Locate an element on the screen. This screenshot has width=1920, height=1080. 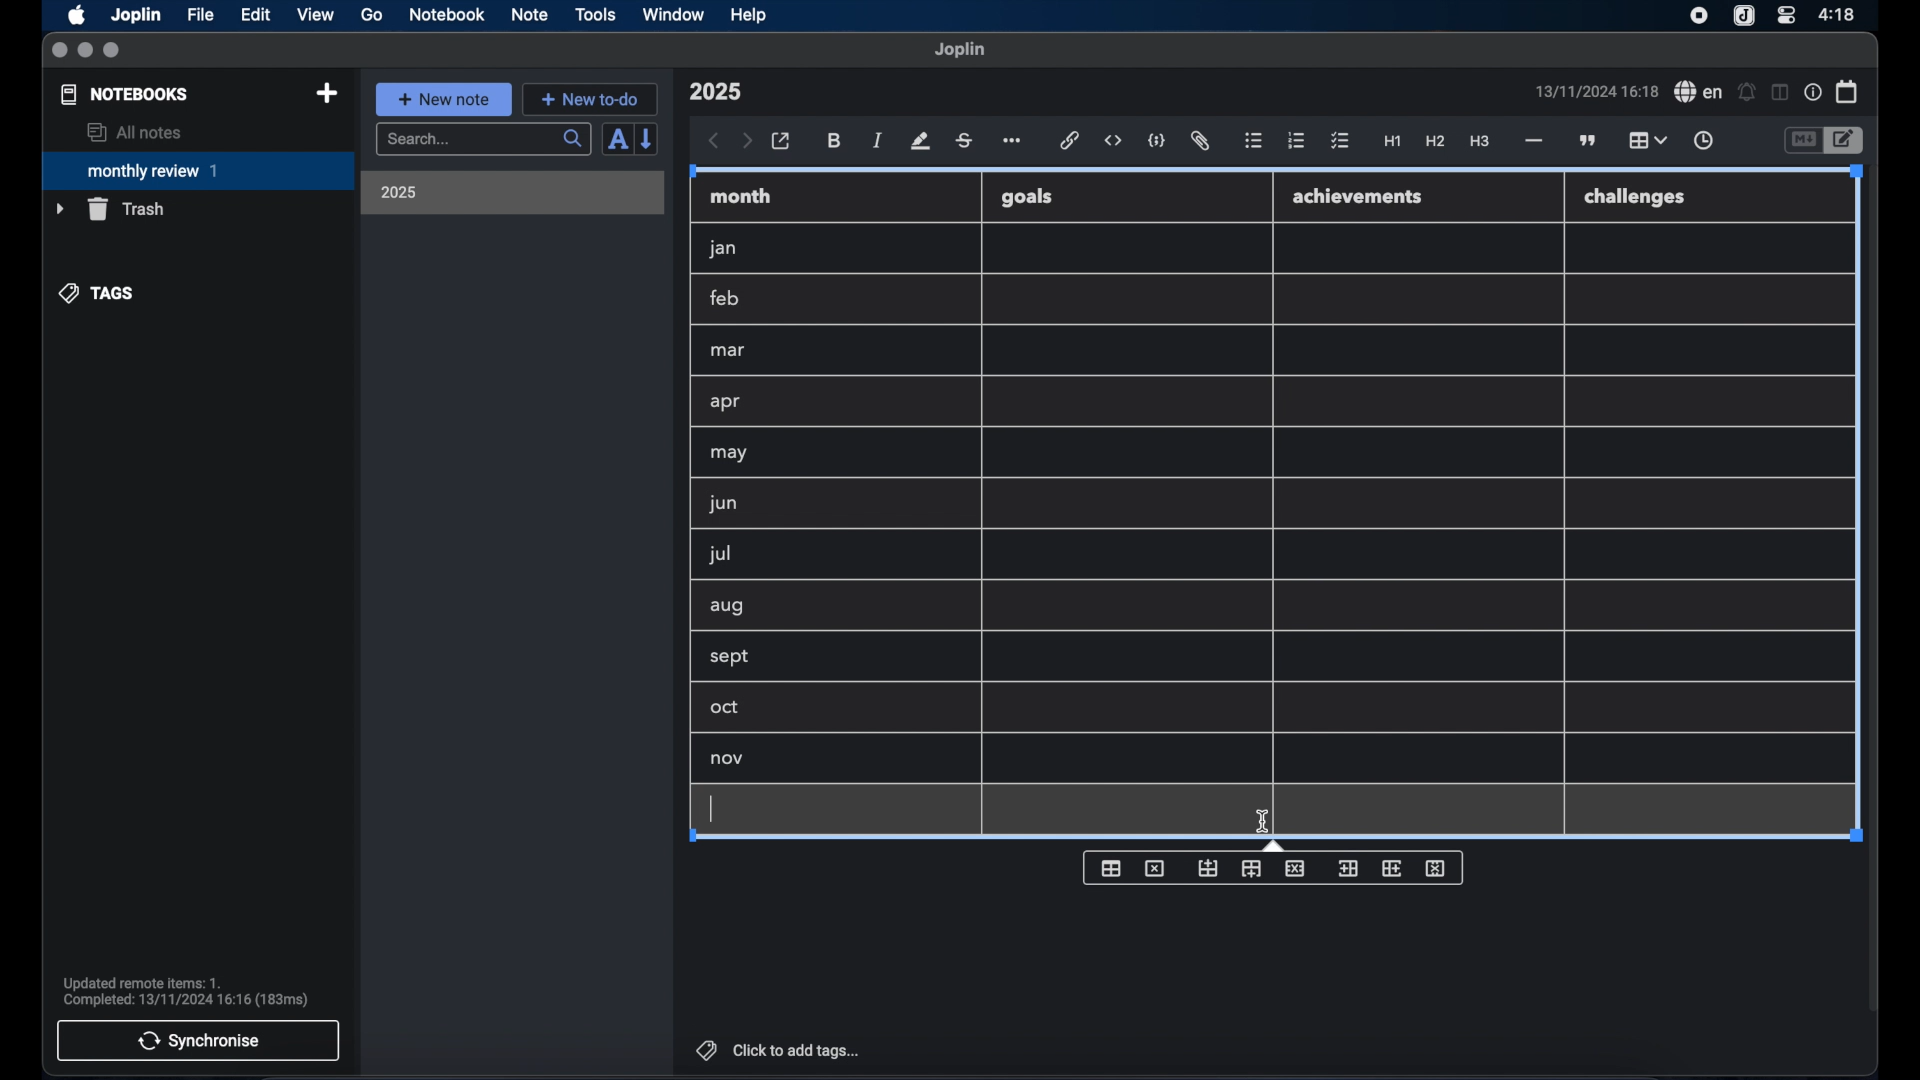
I beam cursor is located at coordinates (1263, 821).